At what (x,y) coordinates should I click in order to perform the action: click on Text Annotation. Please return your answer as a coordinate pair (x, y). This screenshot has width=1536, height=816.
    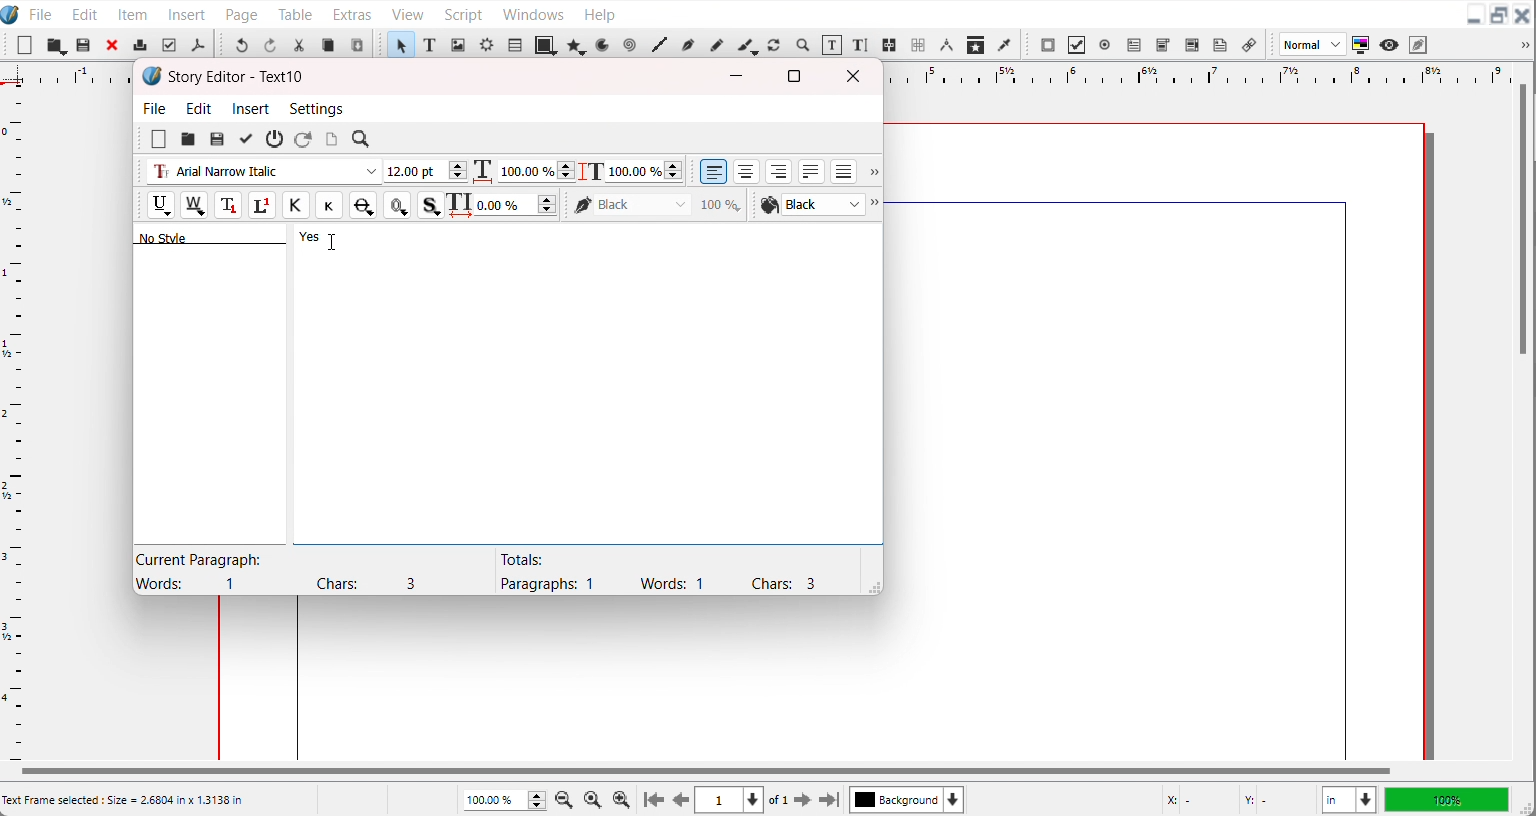
    Looking at the image, I should click on (1220, 45).